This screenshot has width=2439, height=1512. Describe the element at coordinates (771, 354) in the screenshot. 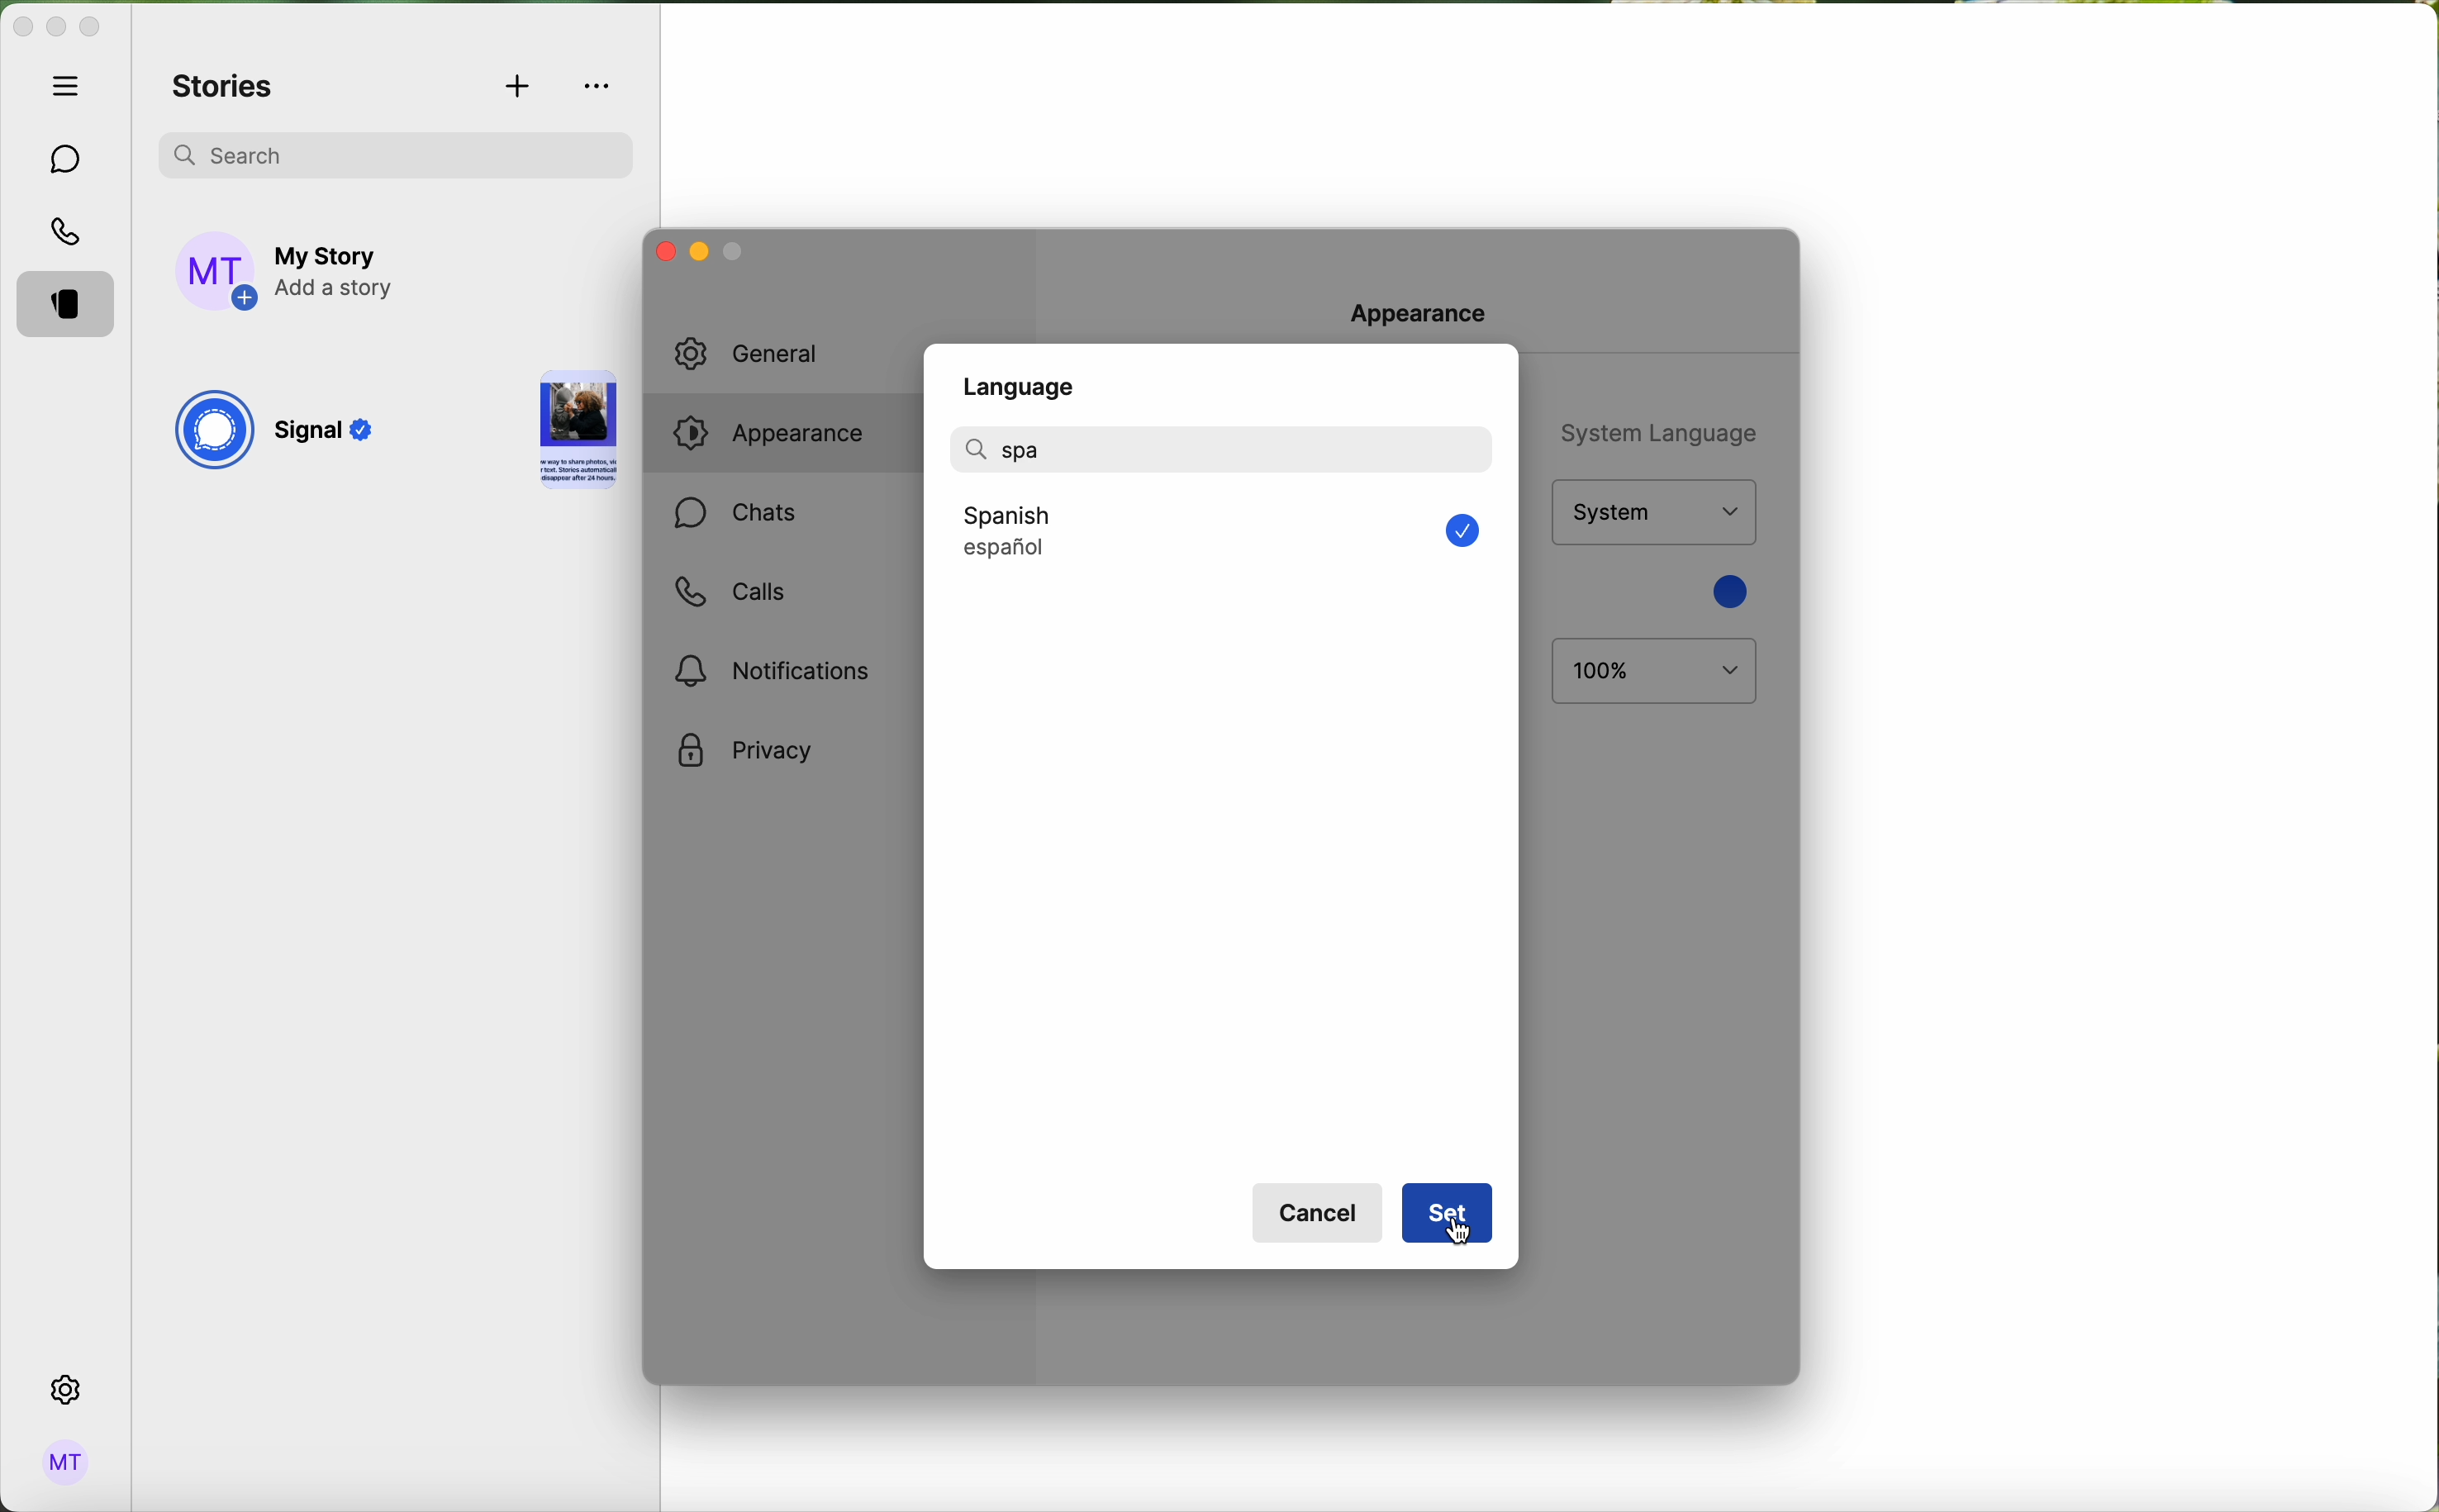

I see `general` at that location.